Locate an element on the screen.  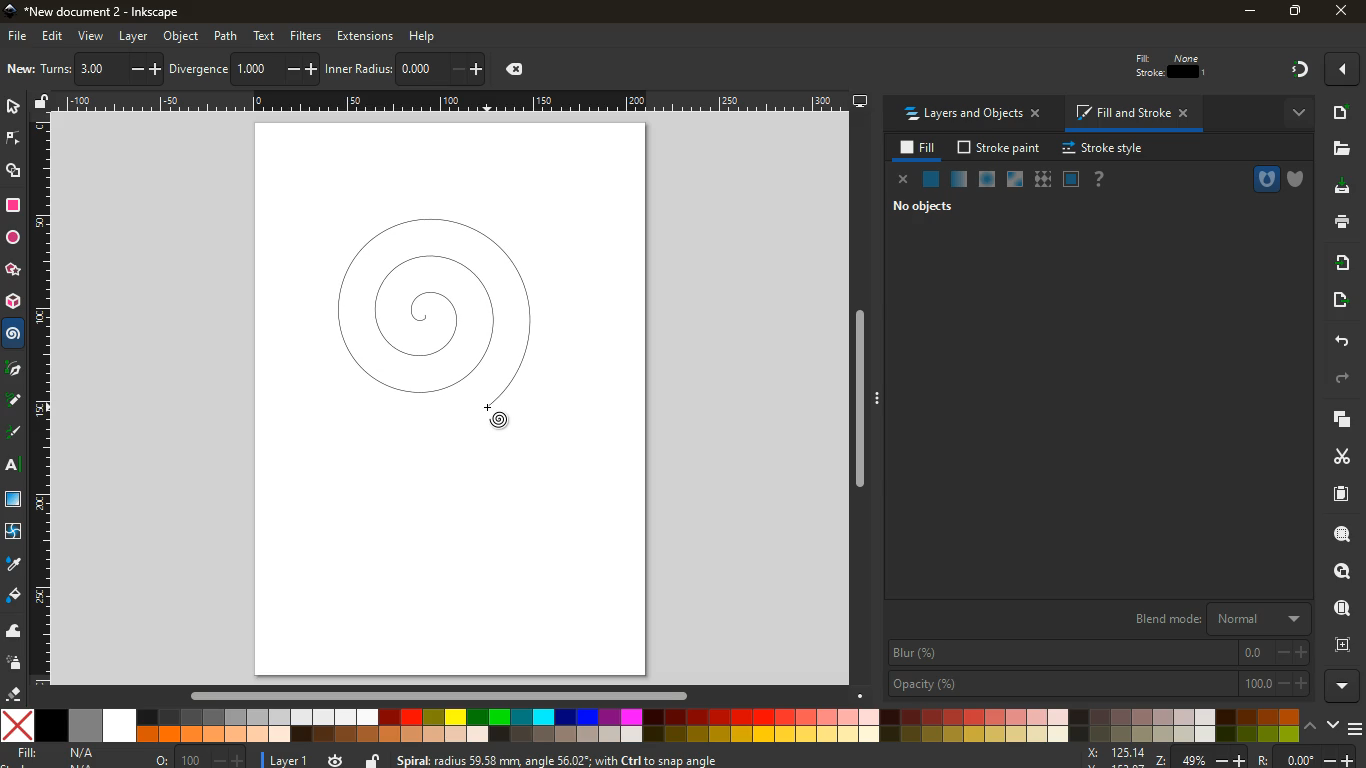
spiral is located at coordinates (13, 334).